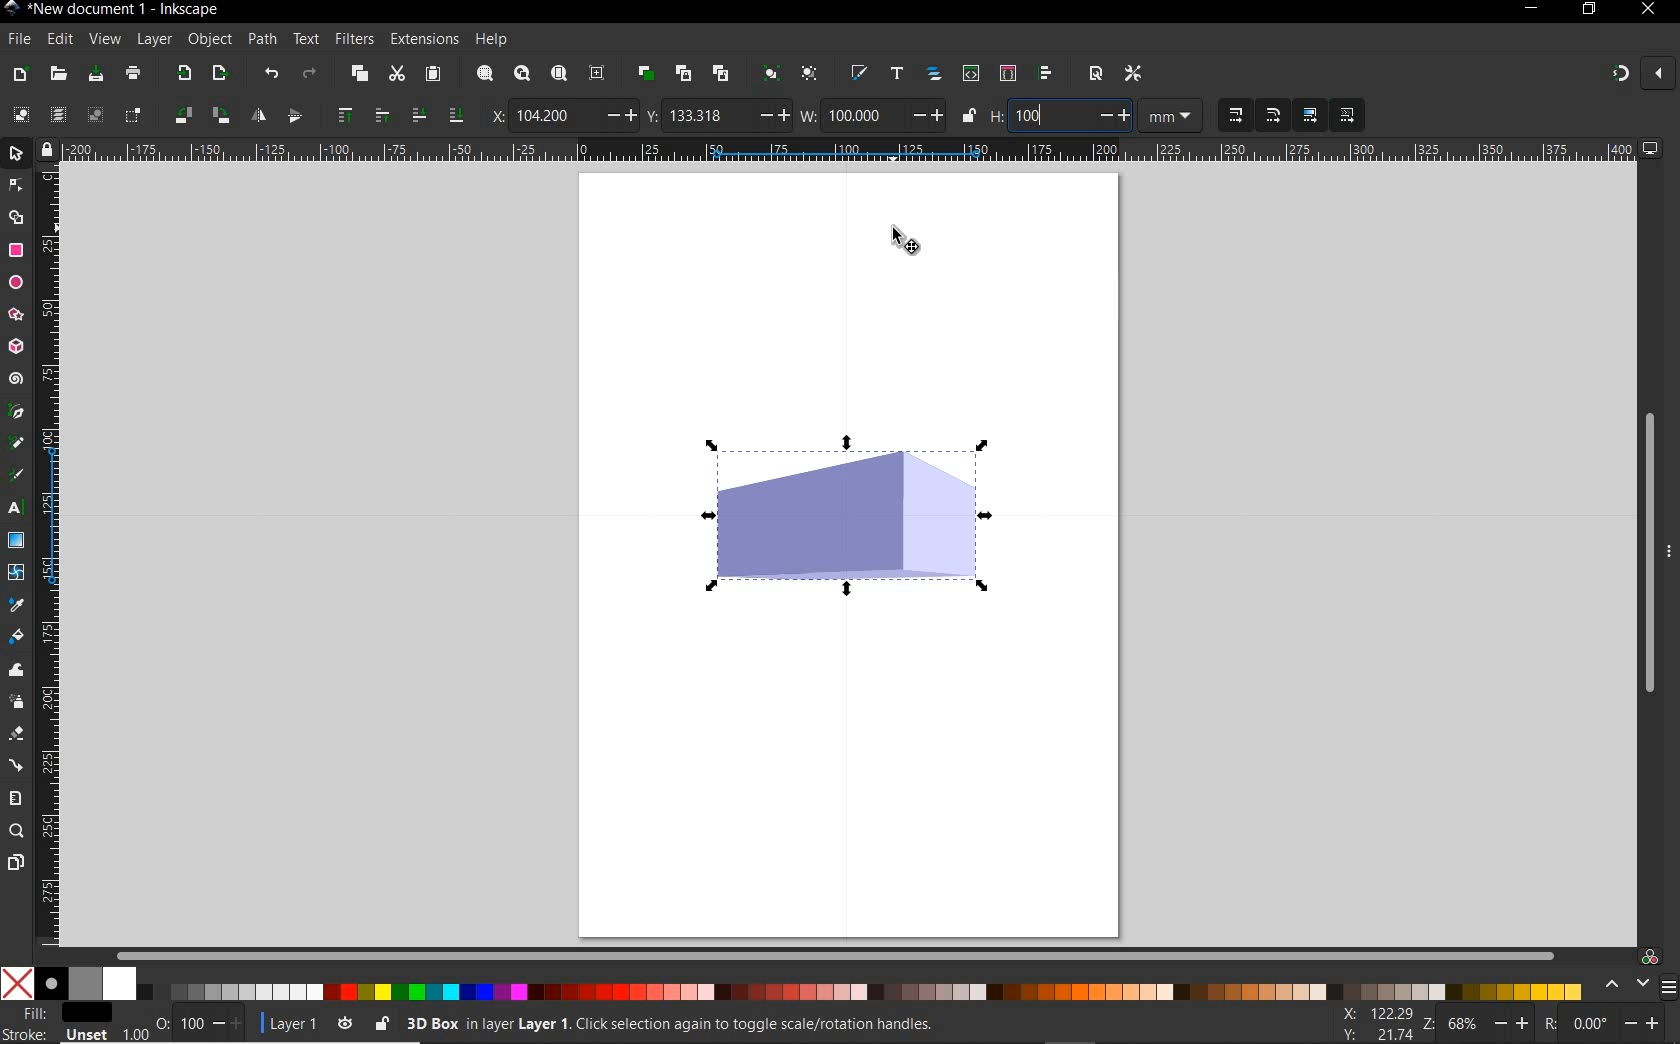  What do you see at coordinates (1657, 72) in the screenshot?
I see `close` at bounding box center [1657, 72].